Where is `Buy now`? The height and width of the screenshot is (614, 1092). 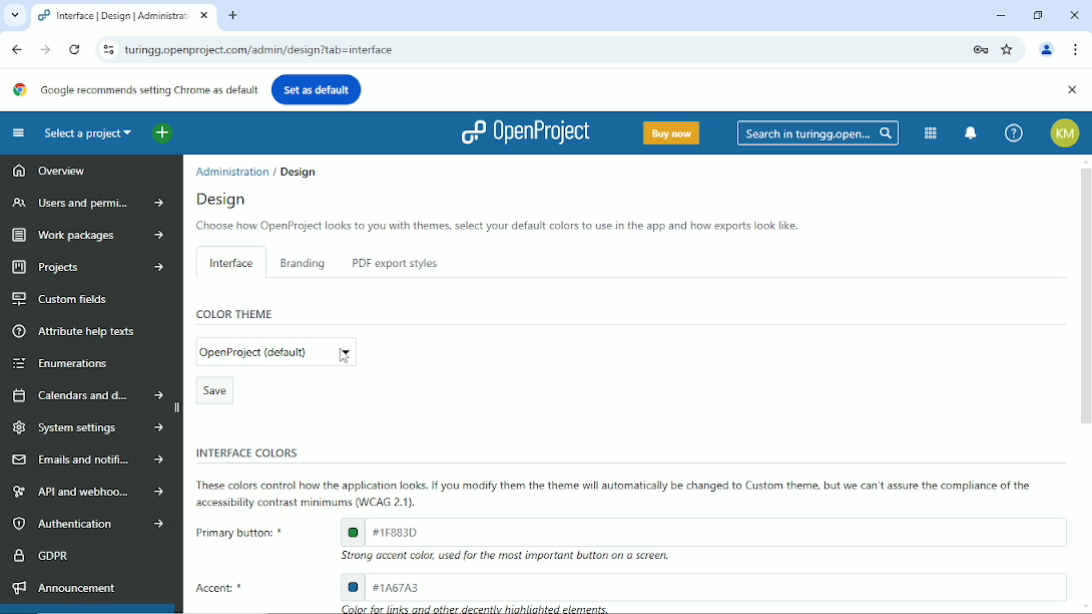 Buy now is located at coordinates (670, 132).